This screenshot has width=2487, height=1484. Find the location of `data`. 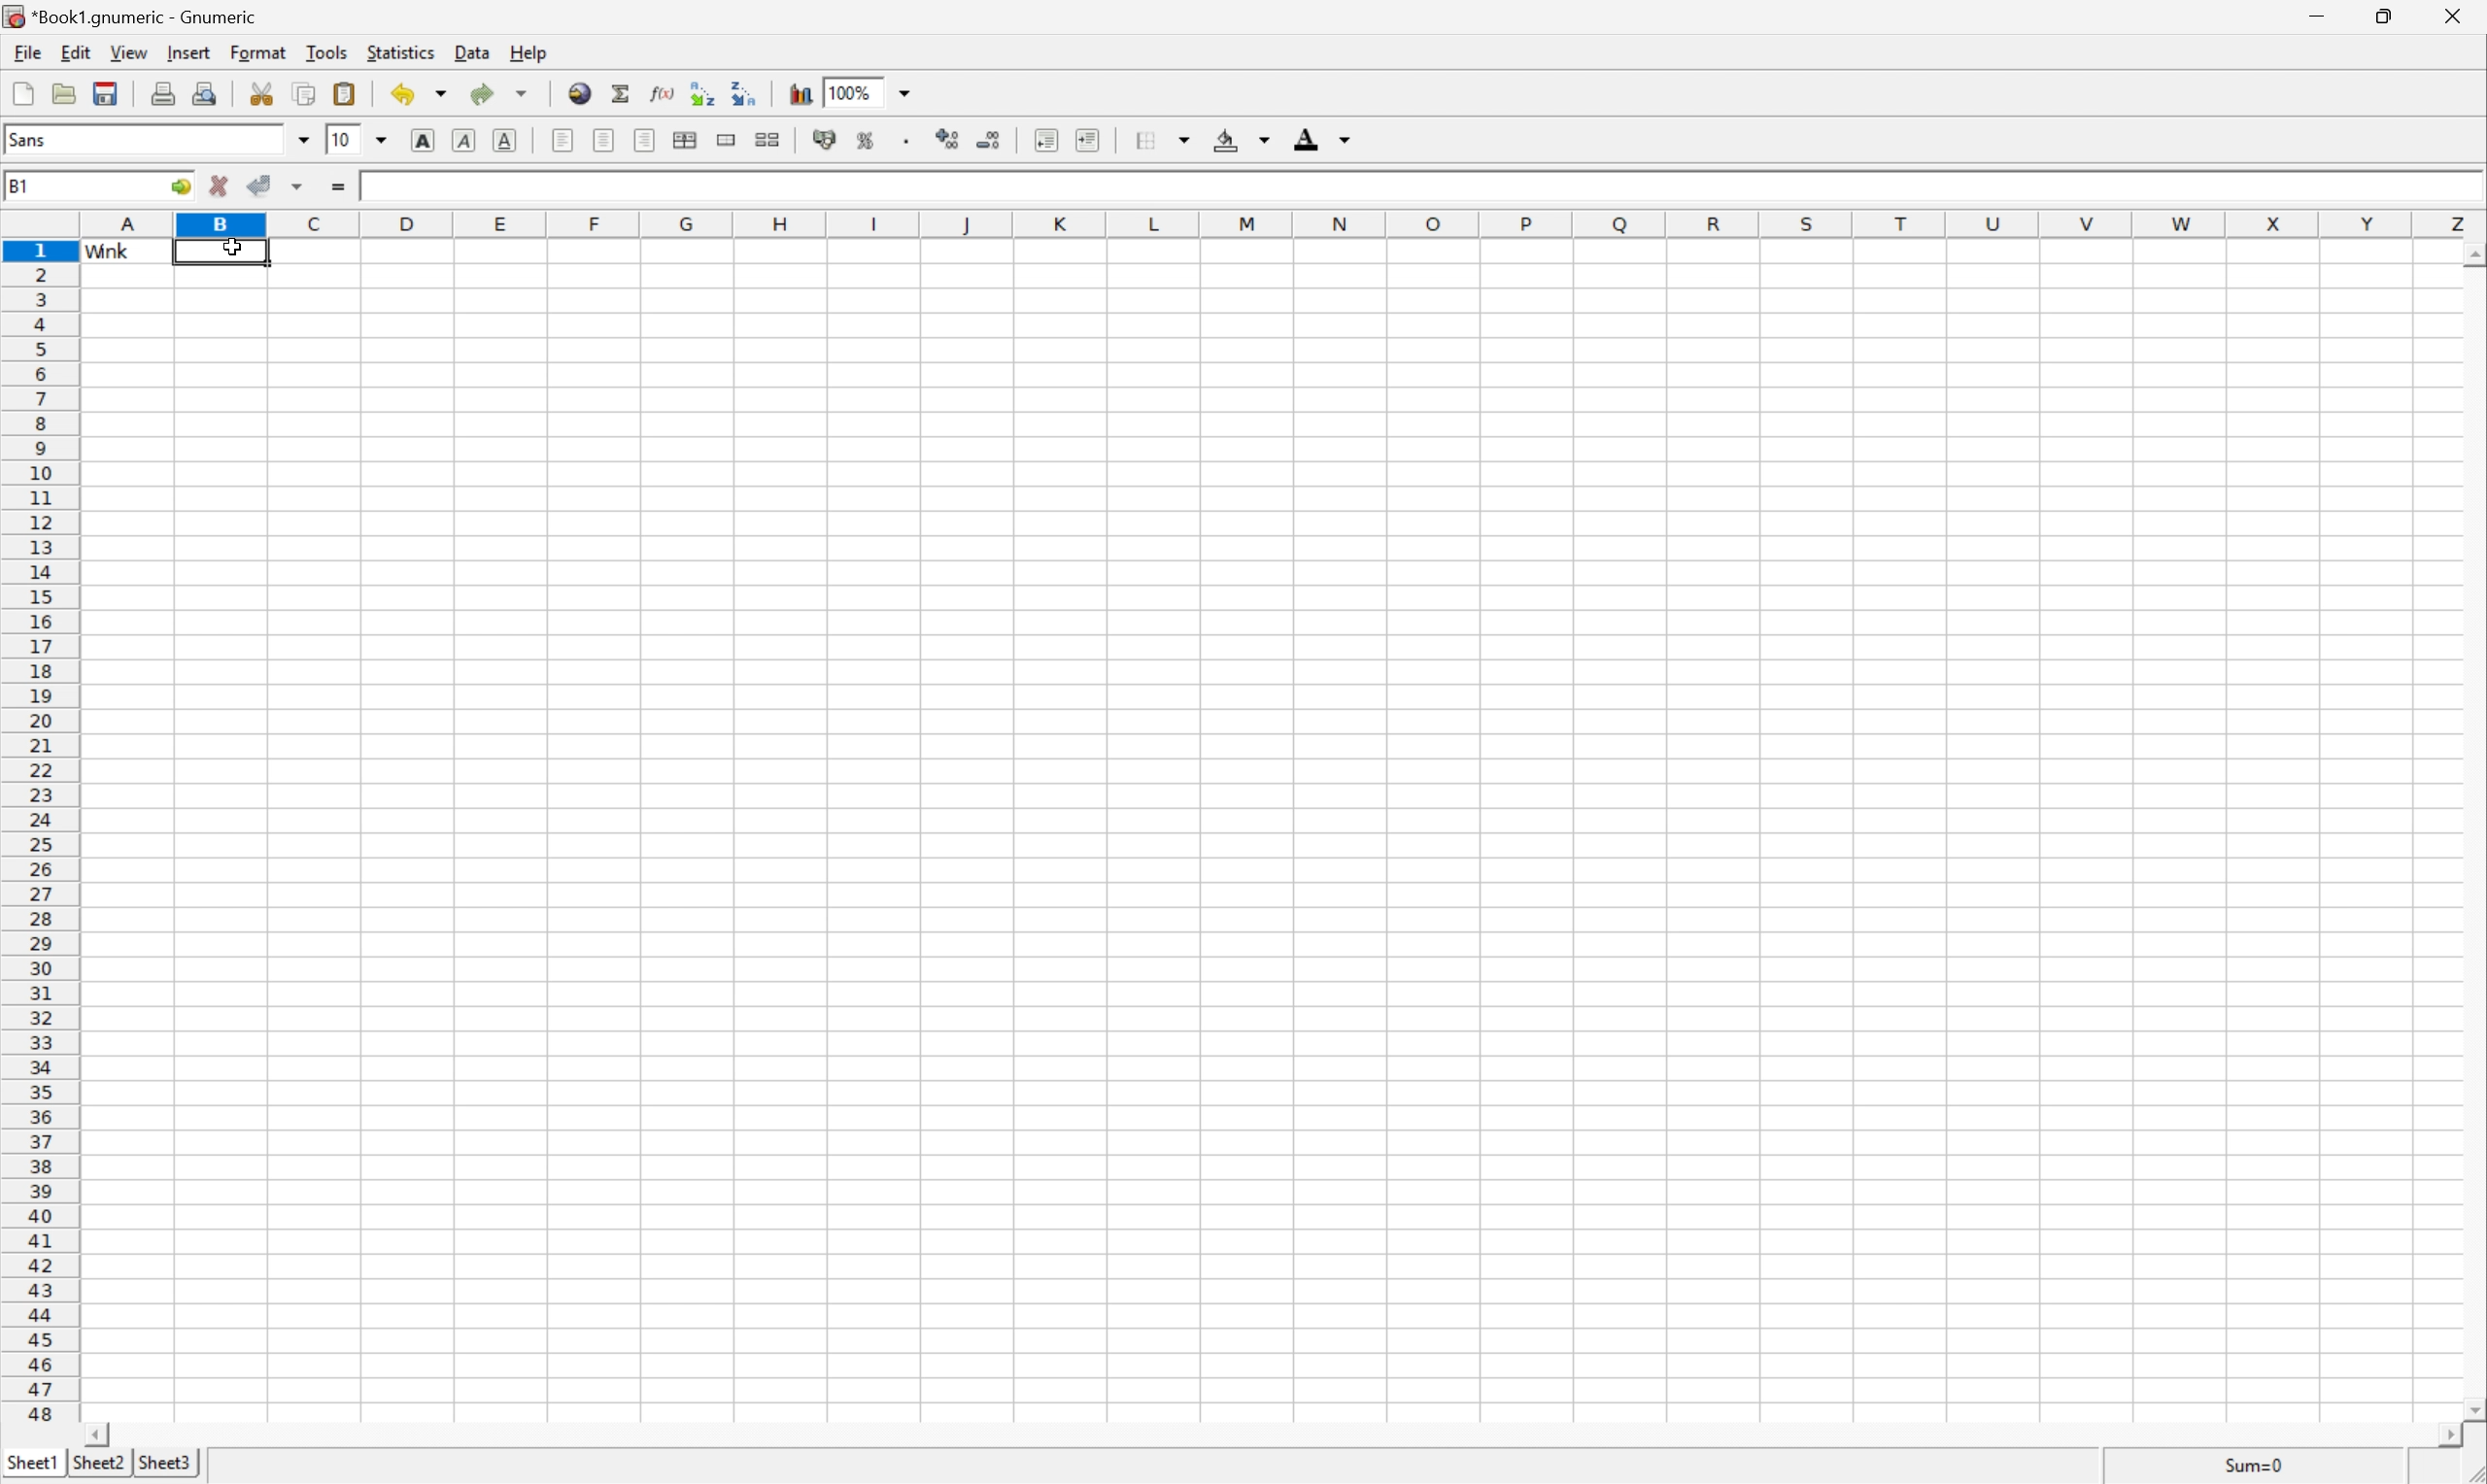

data is located at coordinates (470, 53).